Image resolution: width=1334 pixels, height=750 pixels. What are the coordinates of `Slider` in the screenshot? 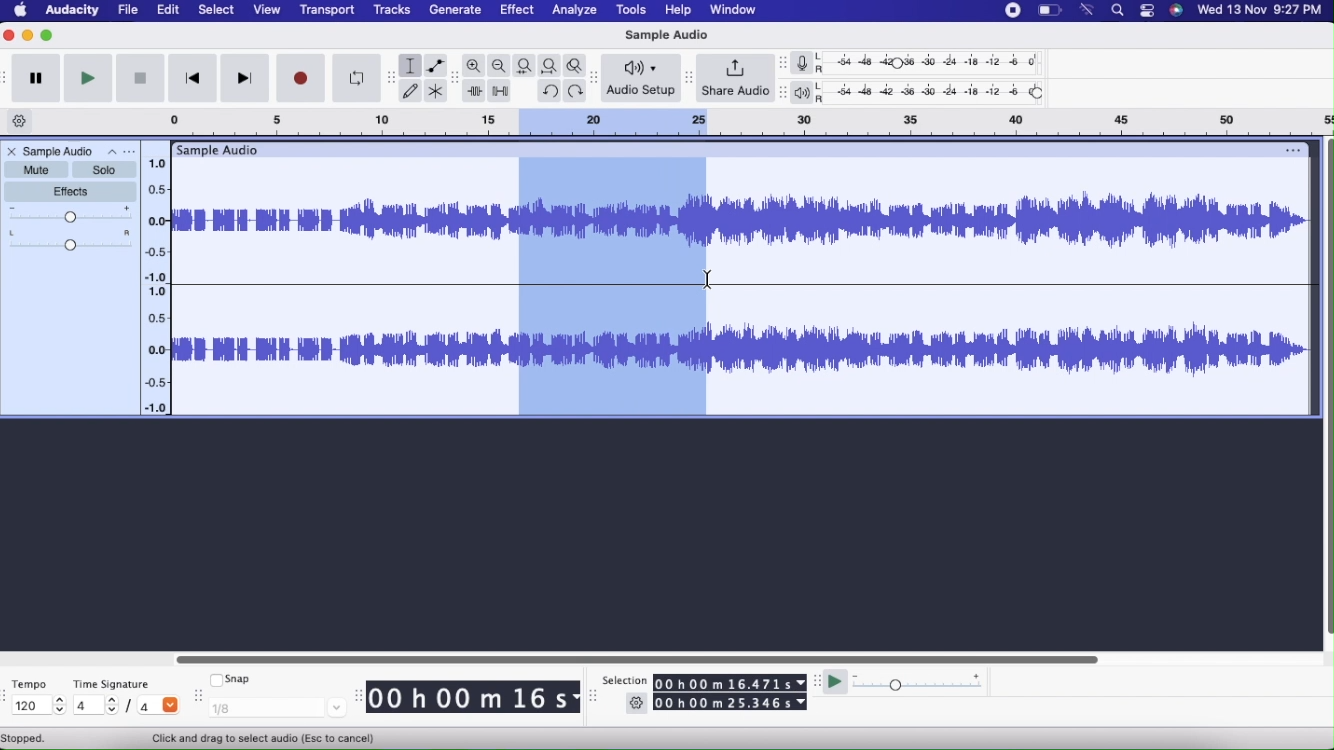 It's located at (635, 657).